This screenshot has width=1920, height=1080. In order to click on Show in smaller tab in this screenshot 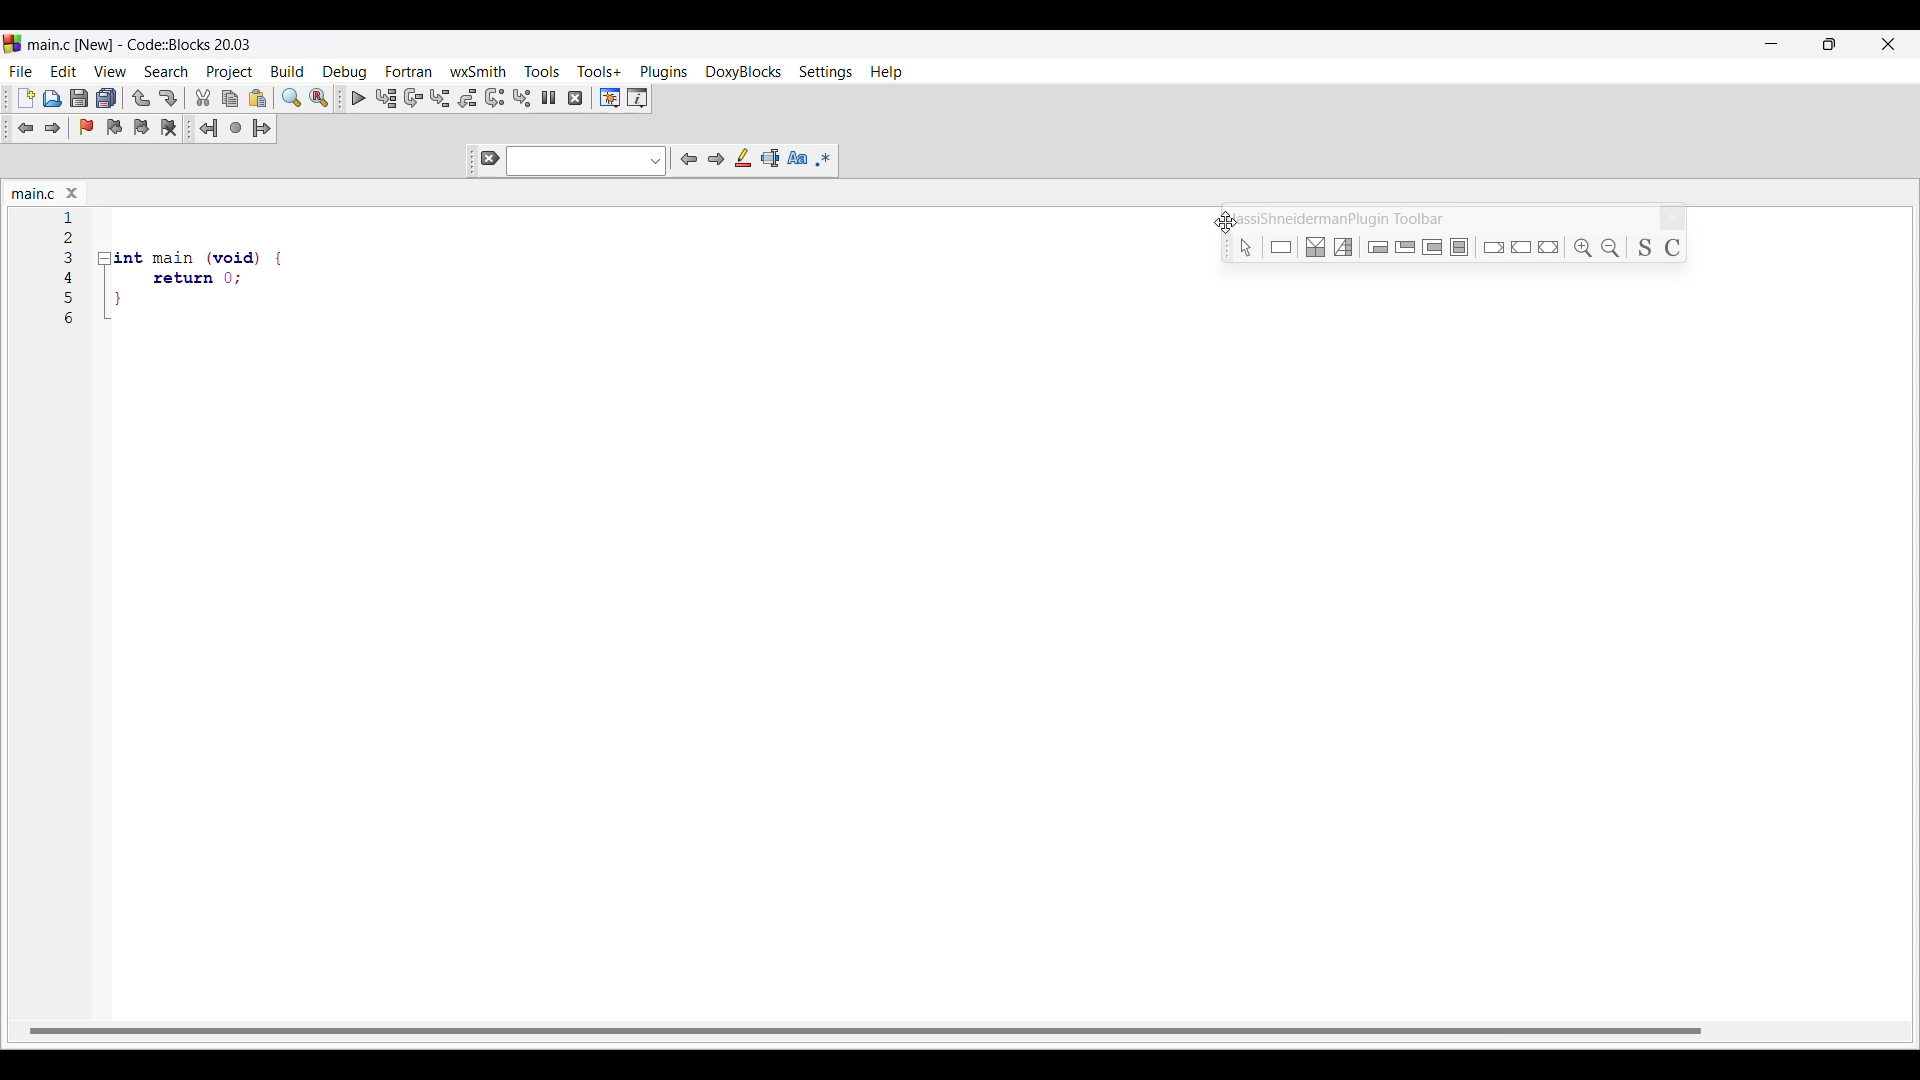, I will do `click(1829, 44)`.